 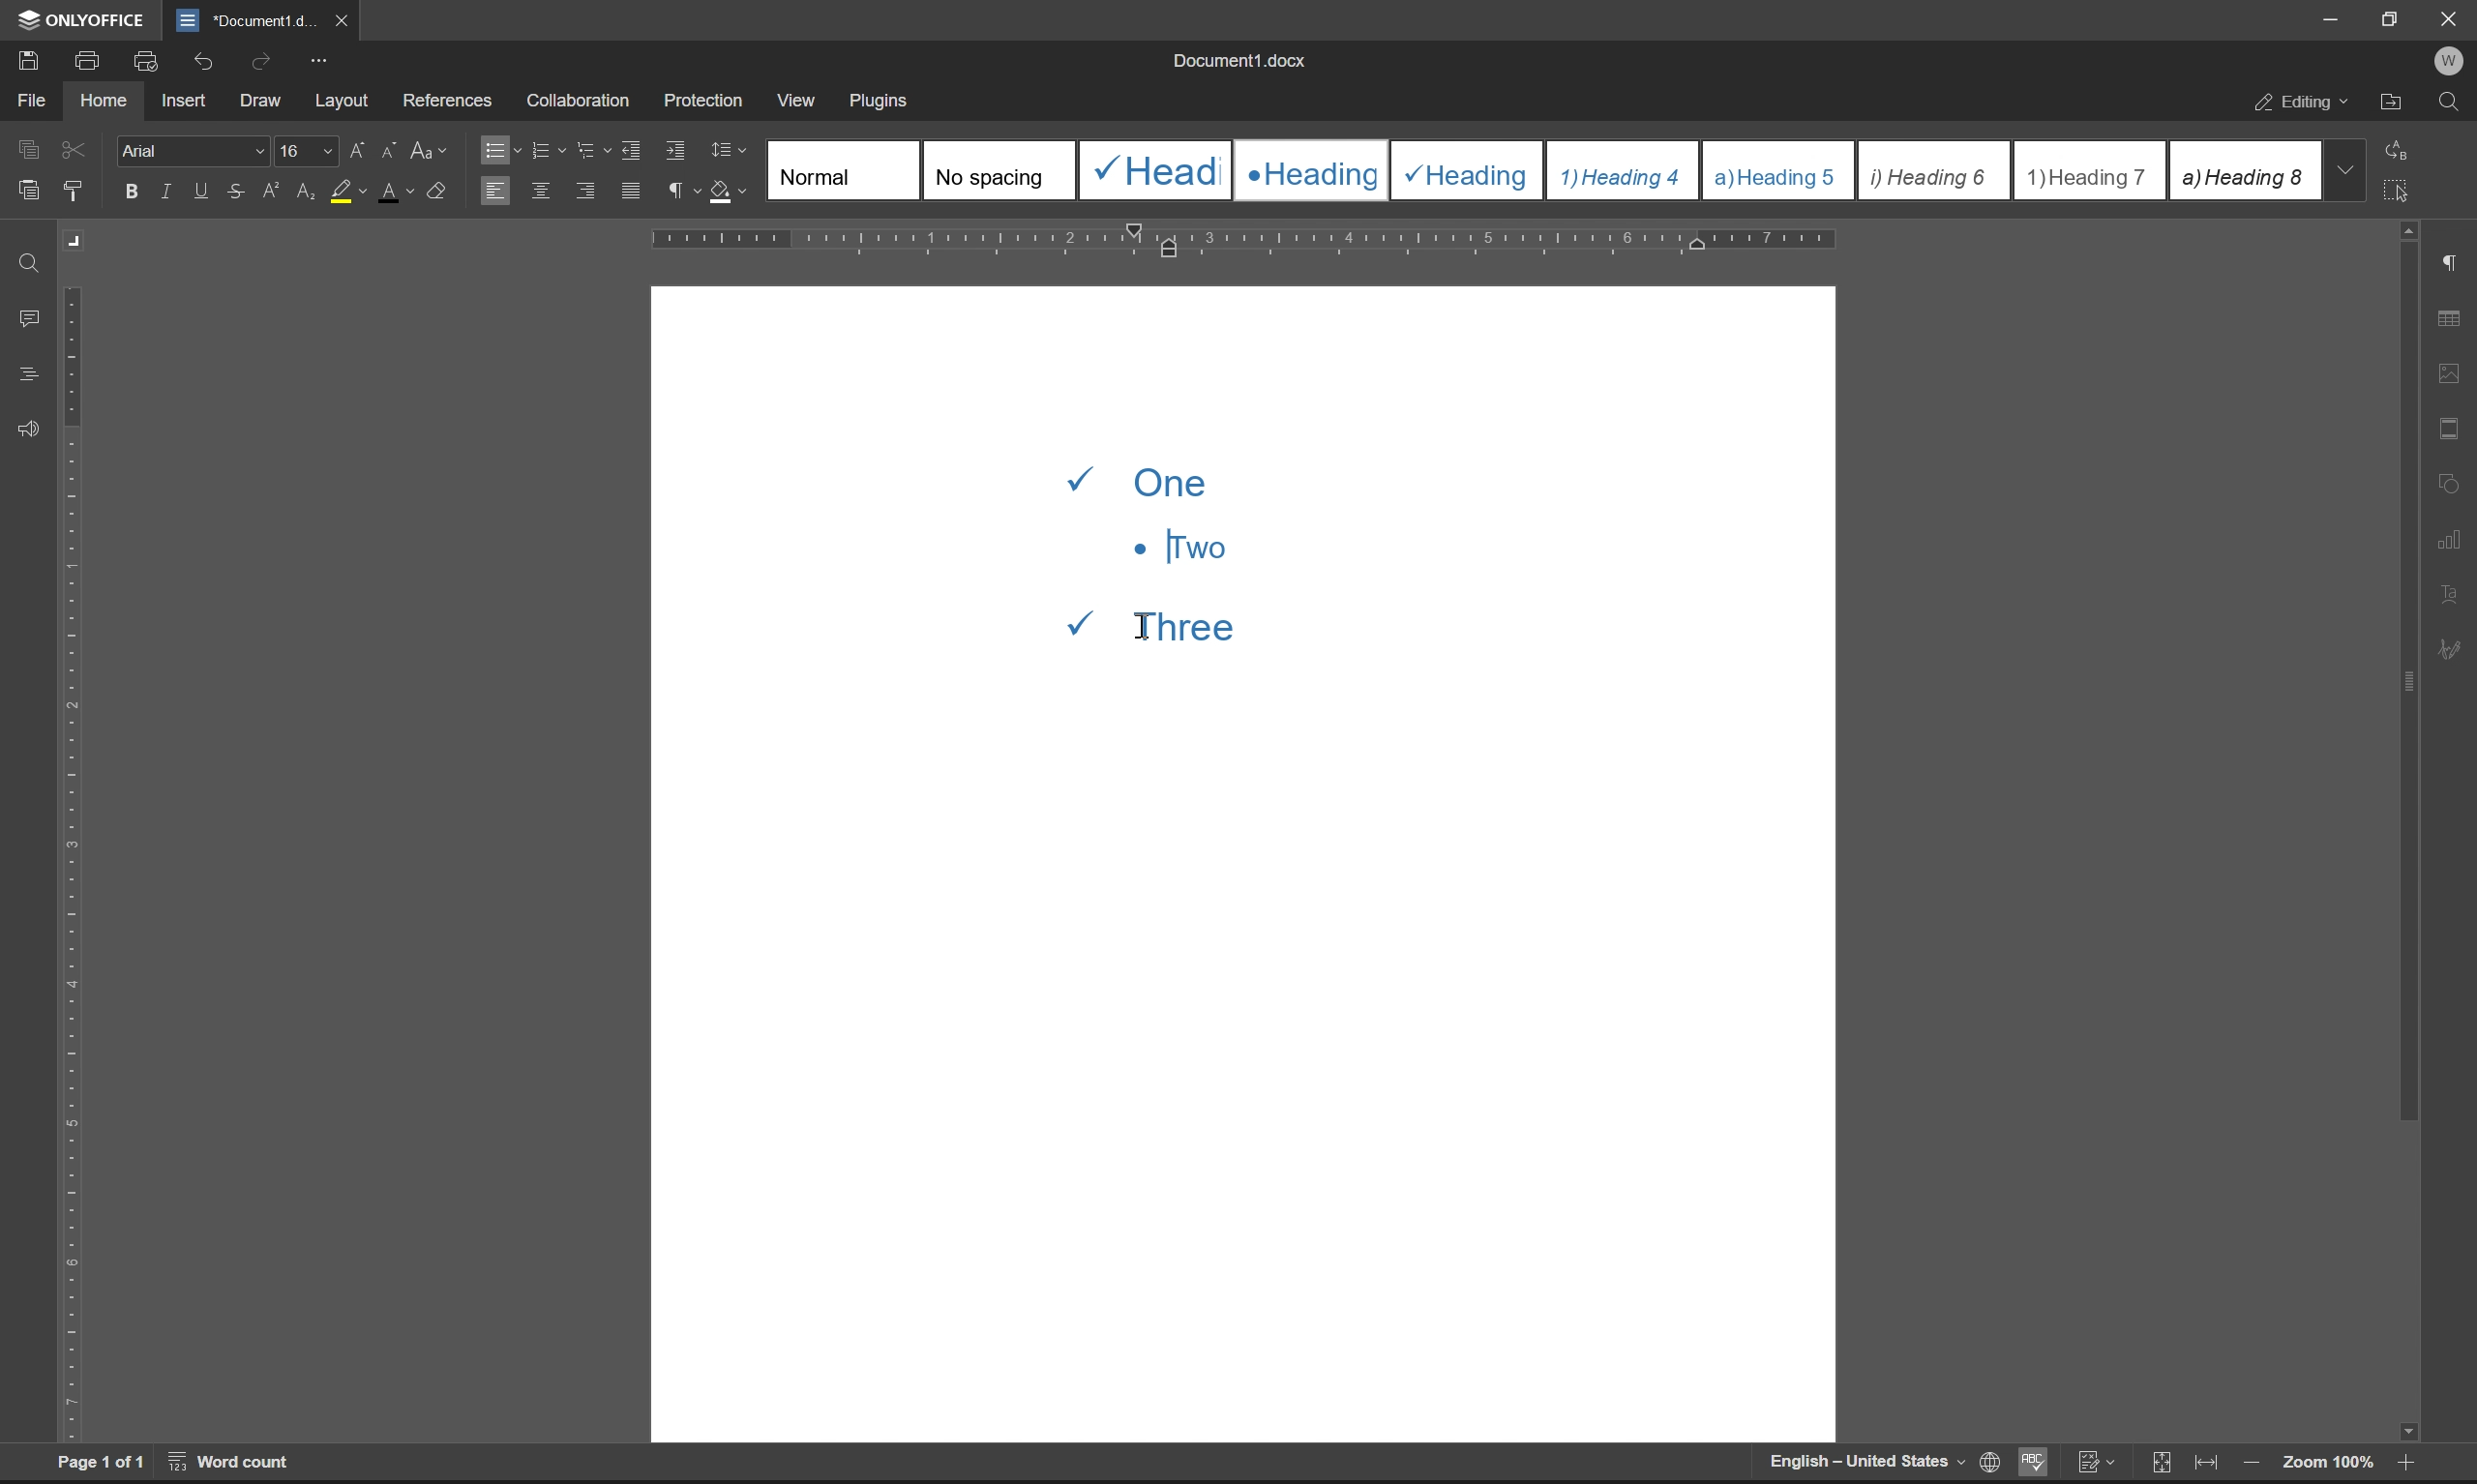 I want to click on document1, so click(x=245, y=21).